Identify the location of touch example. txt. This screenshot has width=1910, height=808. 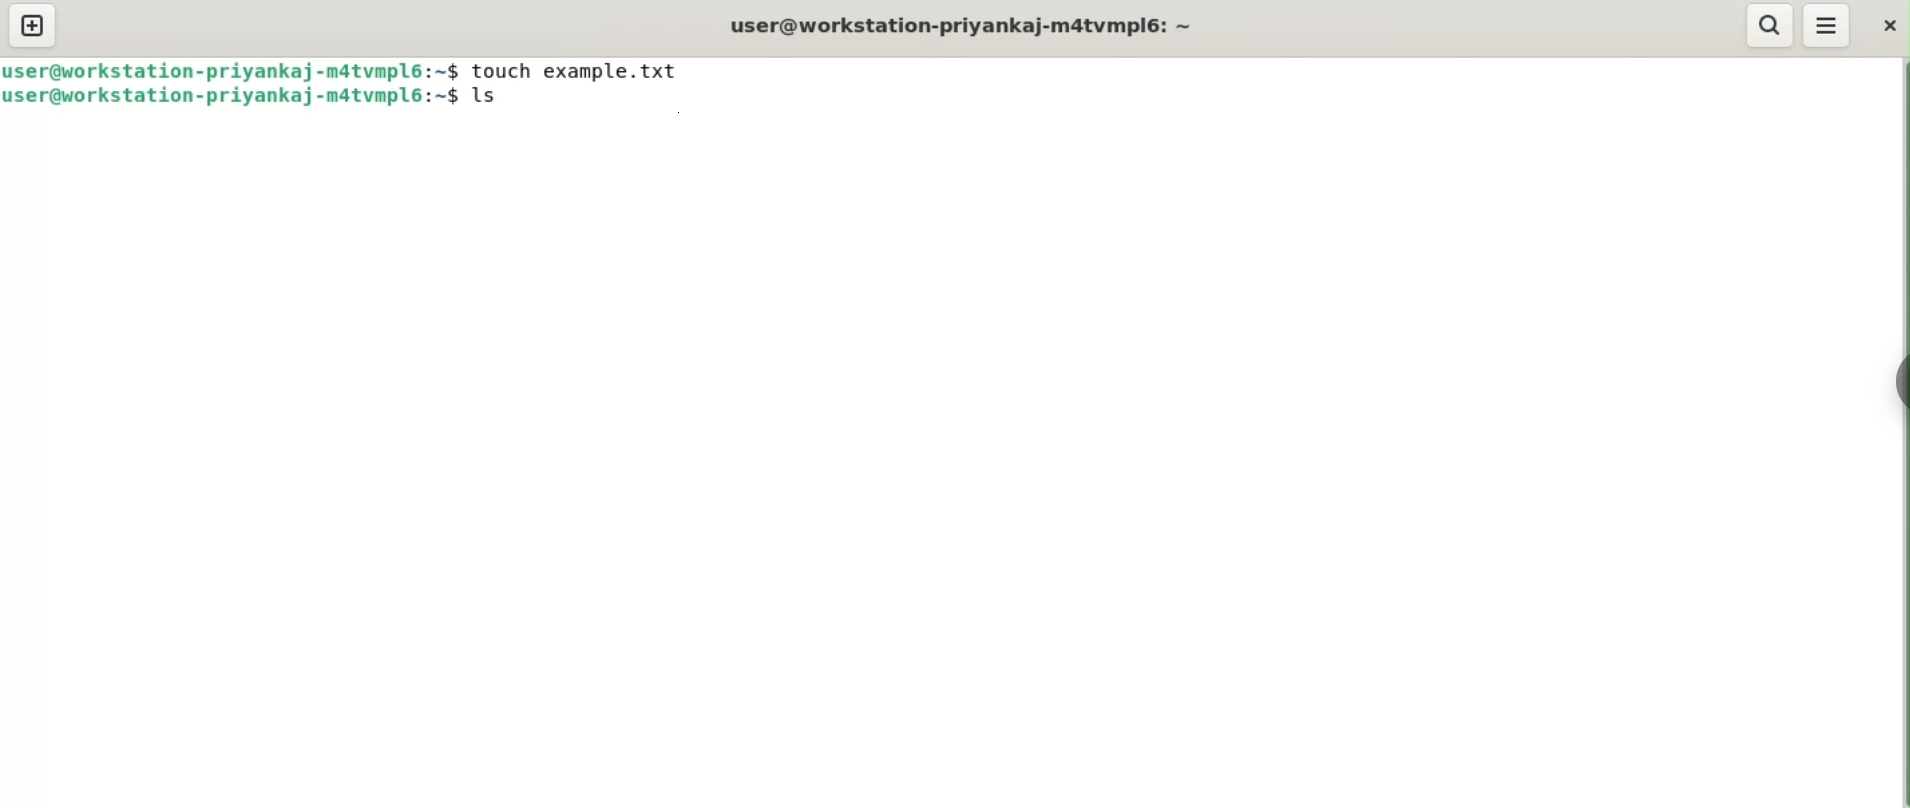
(573, 69).